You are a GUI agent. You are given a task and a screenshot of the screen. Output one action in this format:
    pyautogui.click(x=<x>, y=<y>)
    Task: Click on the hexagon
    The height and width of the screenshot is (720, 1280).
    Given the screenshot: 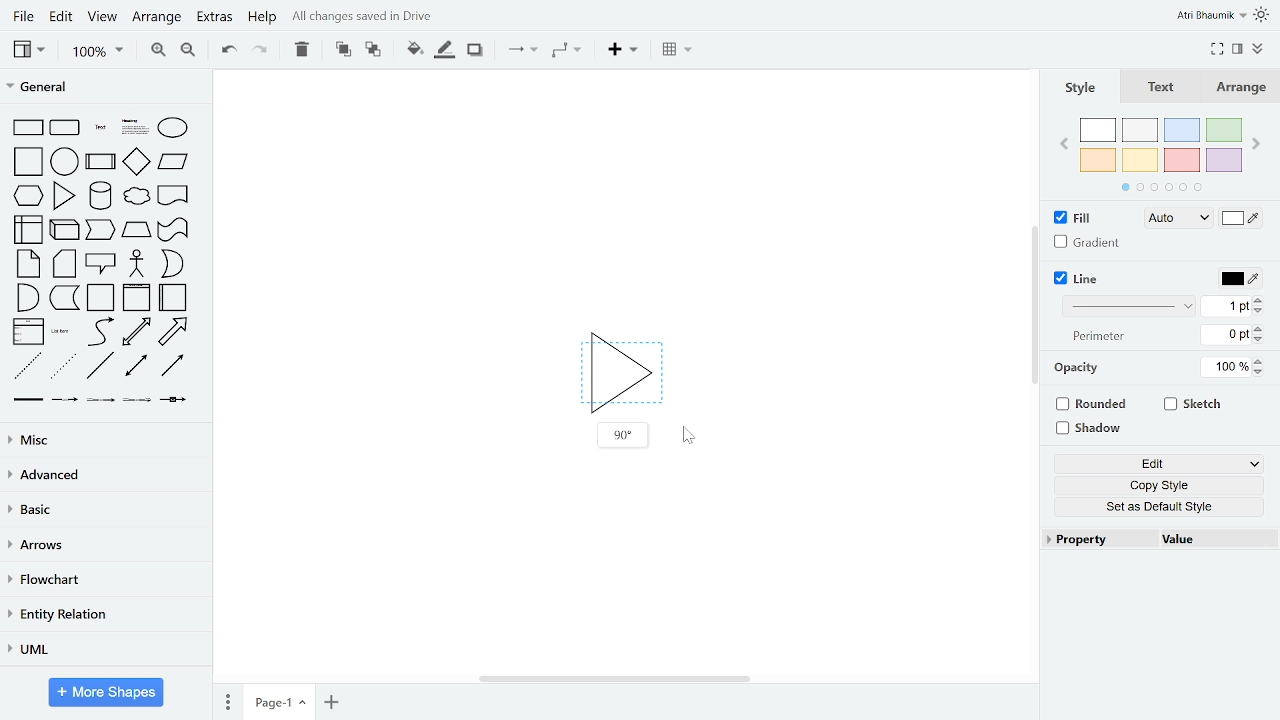 What is the action you would take?
    pyautogui.click(x=26, y=195)
    